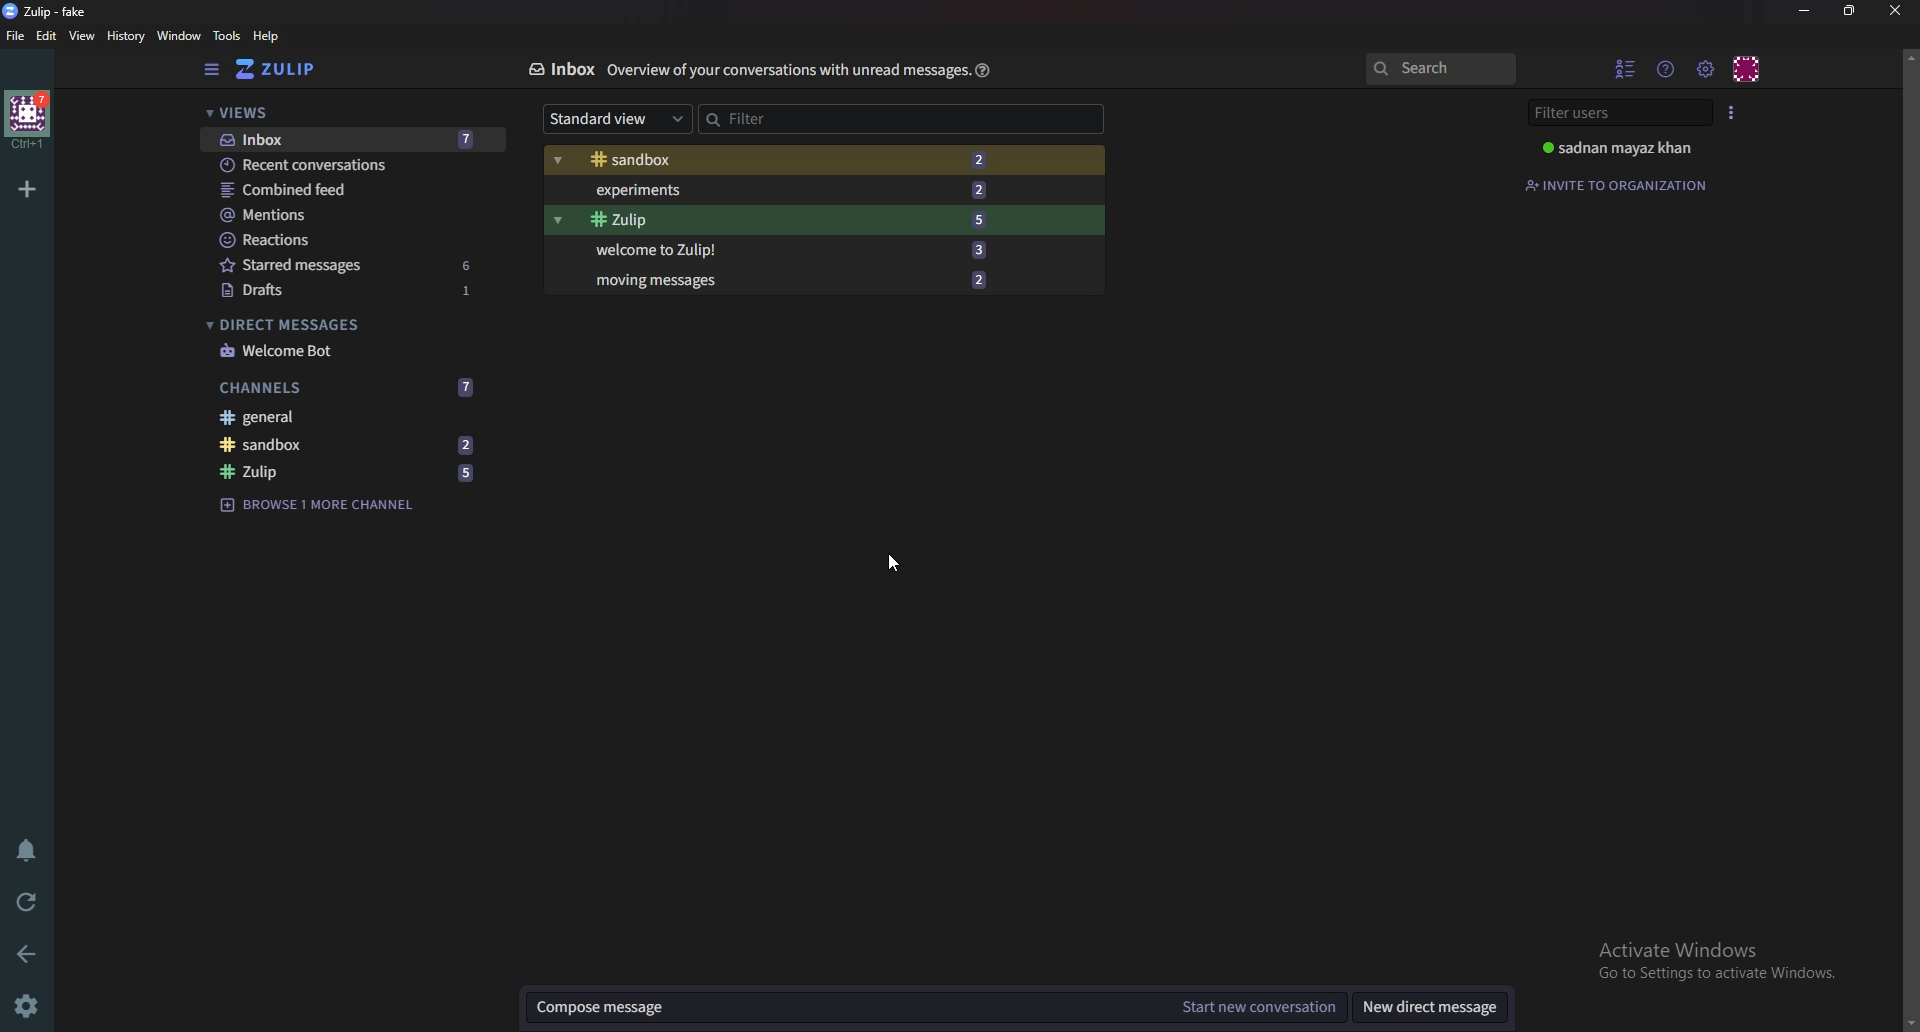  I want to click on welcome bot, so click(347, 350).